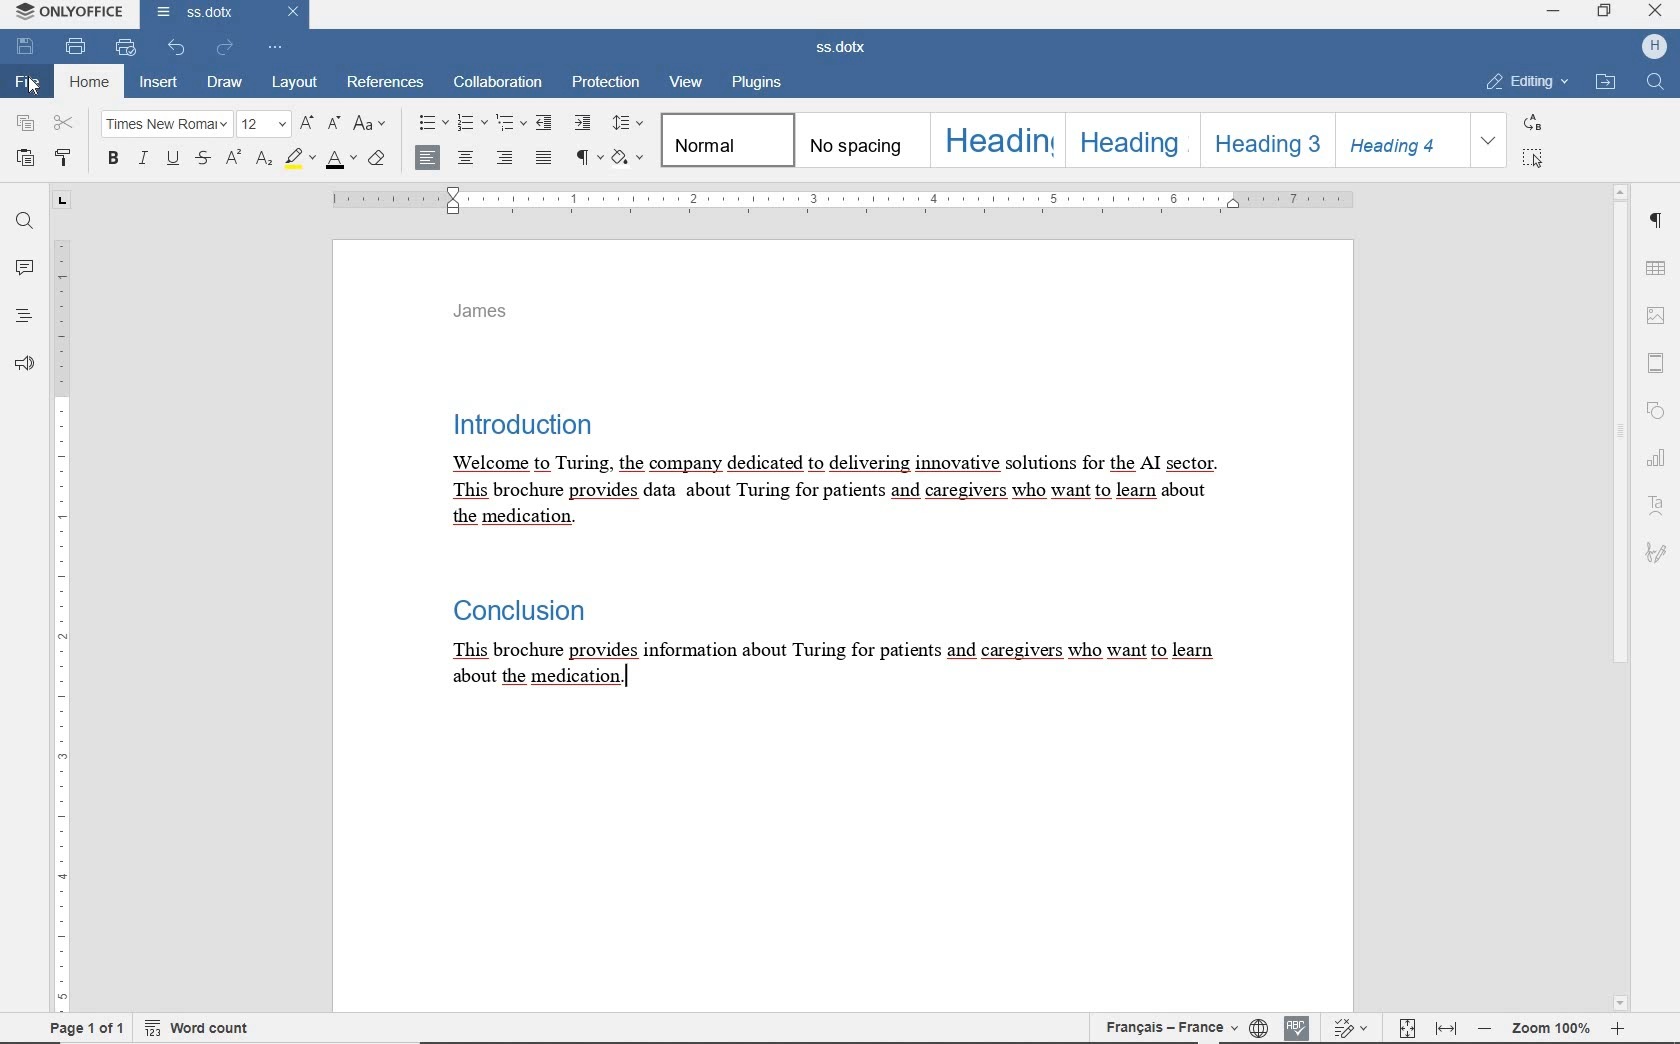 The image size is (1680, 1044). I want to click on UNDO, so click(173, 48).